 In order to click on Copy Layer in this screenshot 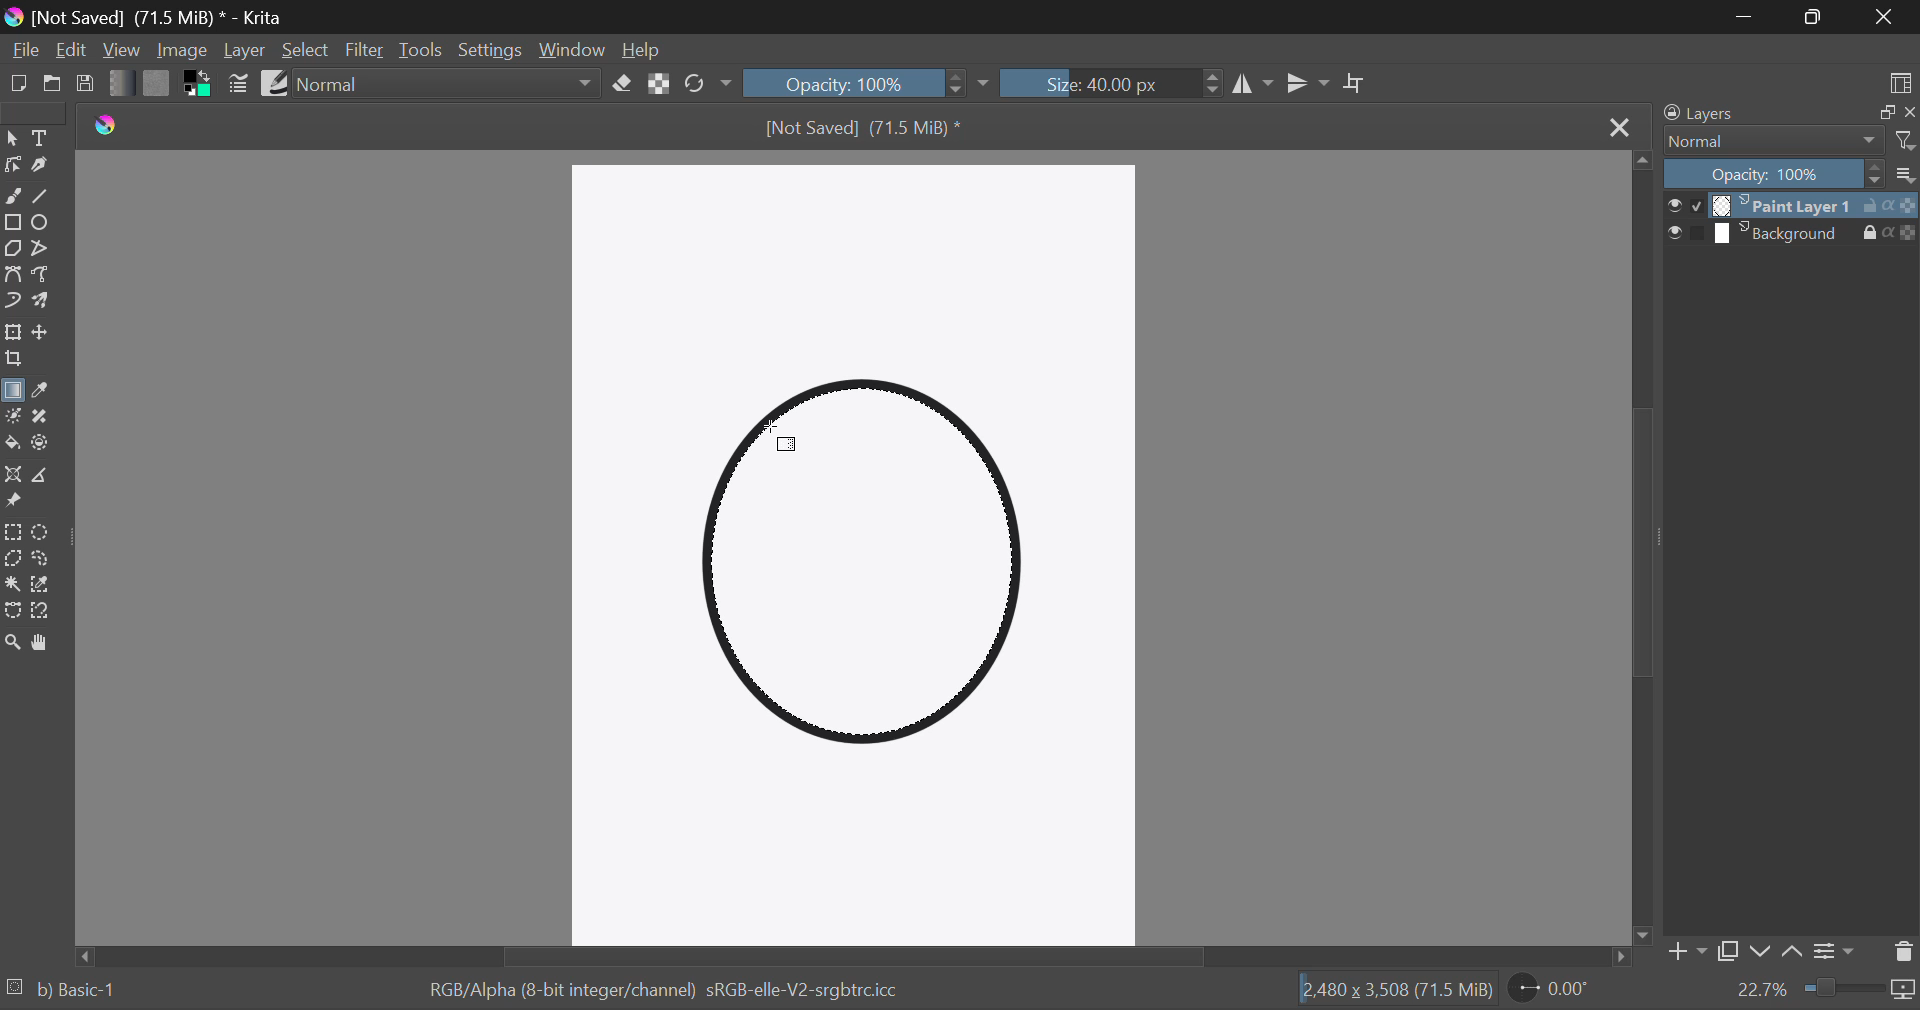, I will do `click(1730, 951)`.